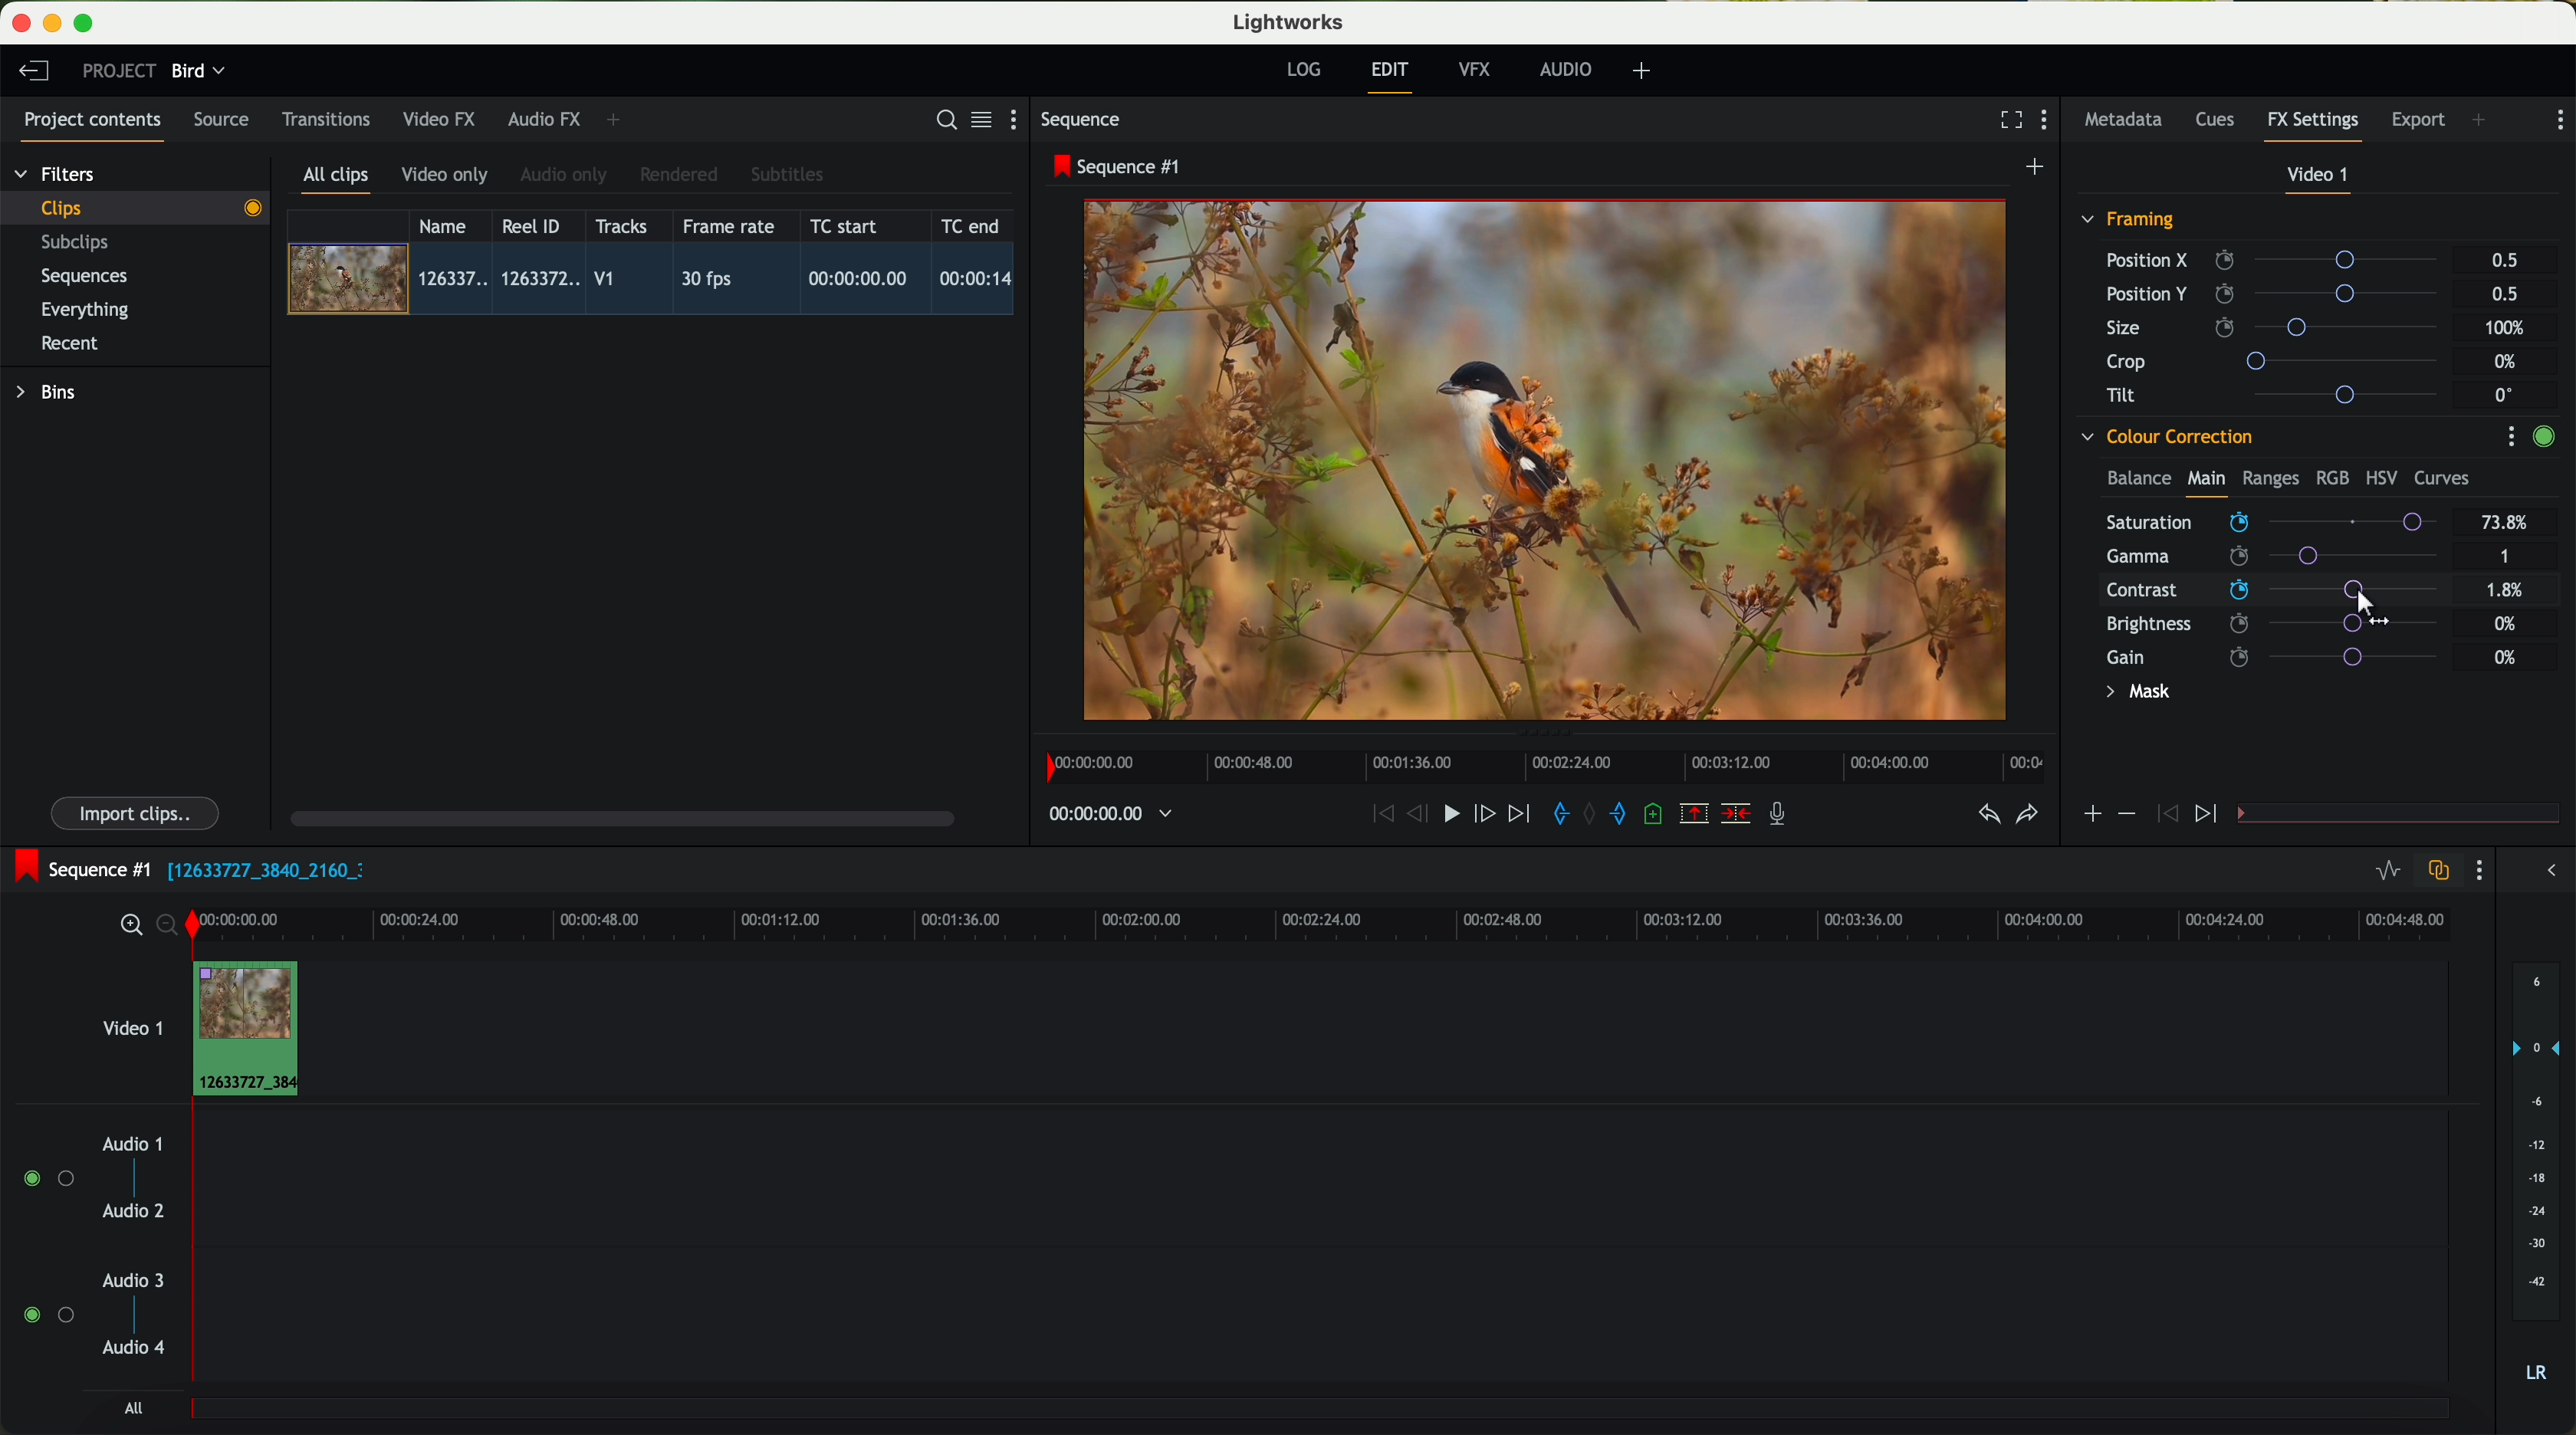 The height and width of the screenshot is (1435, 2576). Describe the element at coordinates (221, 121) in the screenshot. I see `source` at that location.